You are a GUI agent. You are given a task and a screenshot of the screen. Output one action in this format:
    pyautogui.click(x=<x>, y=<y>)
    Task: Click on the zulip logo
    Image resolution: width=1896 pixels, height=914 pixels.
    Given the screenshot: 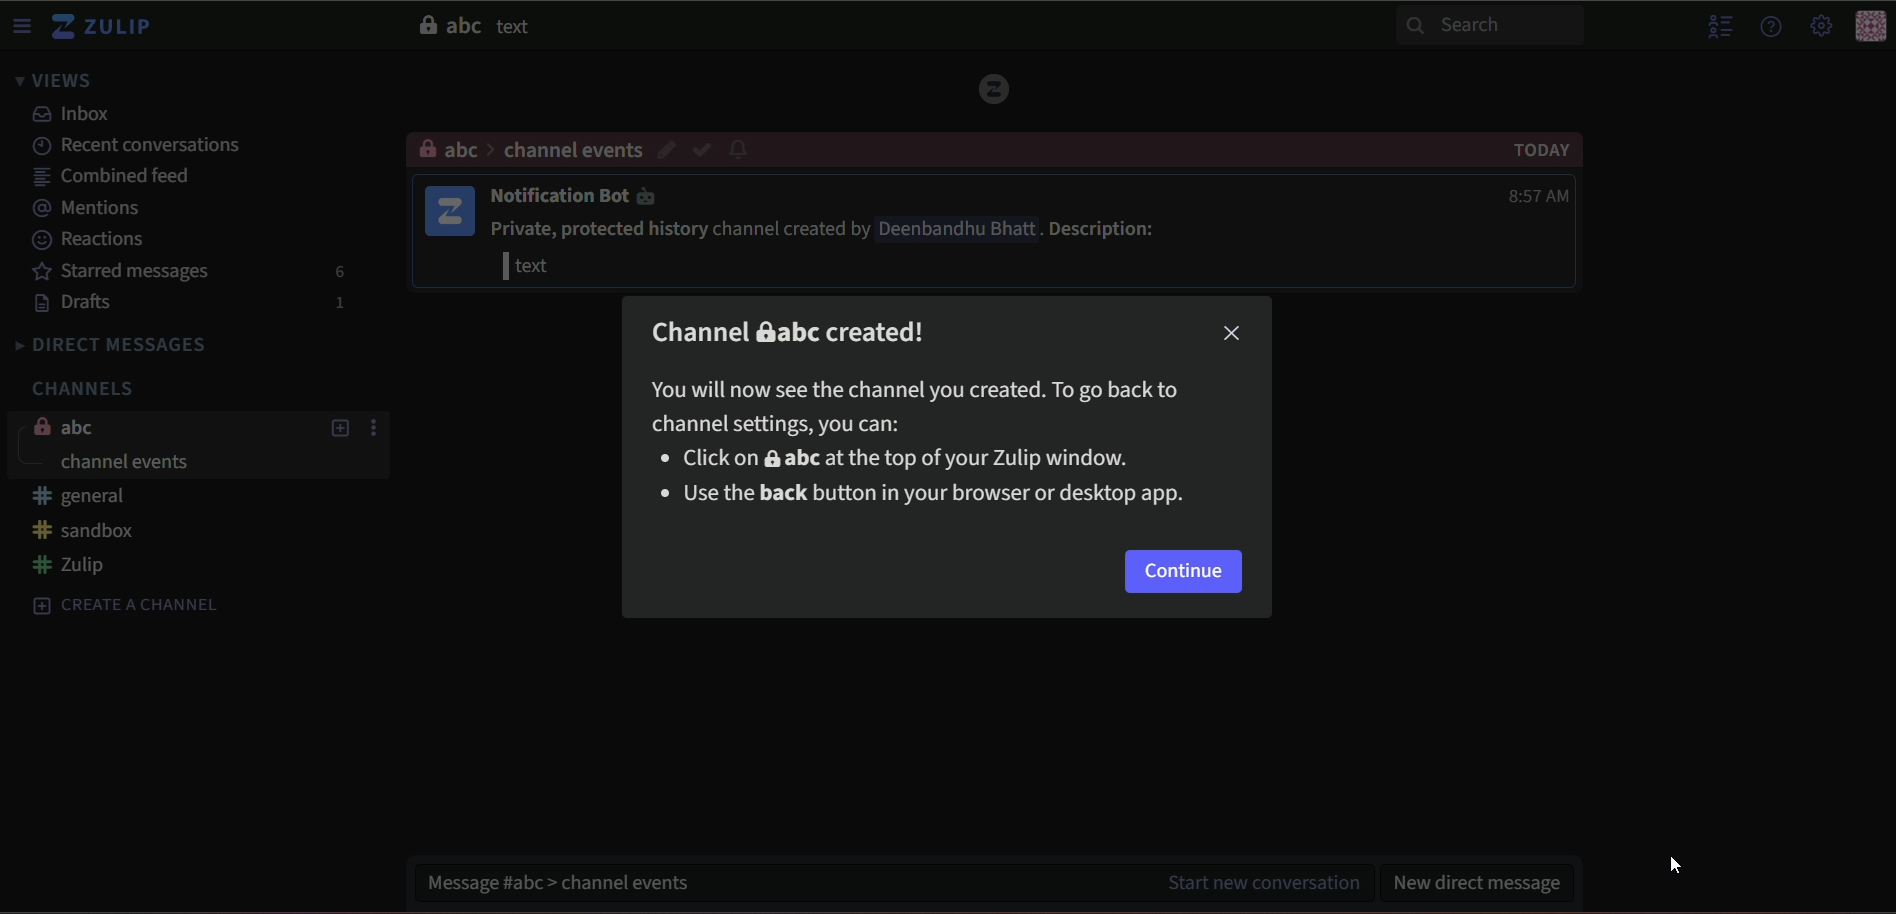 What is the action you would take?
    pyautogui.click(x=109, y=28)
    